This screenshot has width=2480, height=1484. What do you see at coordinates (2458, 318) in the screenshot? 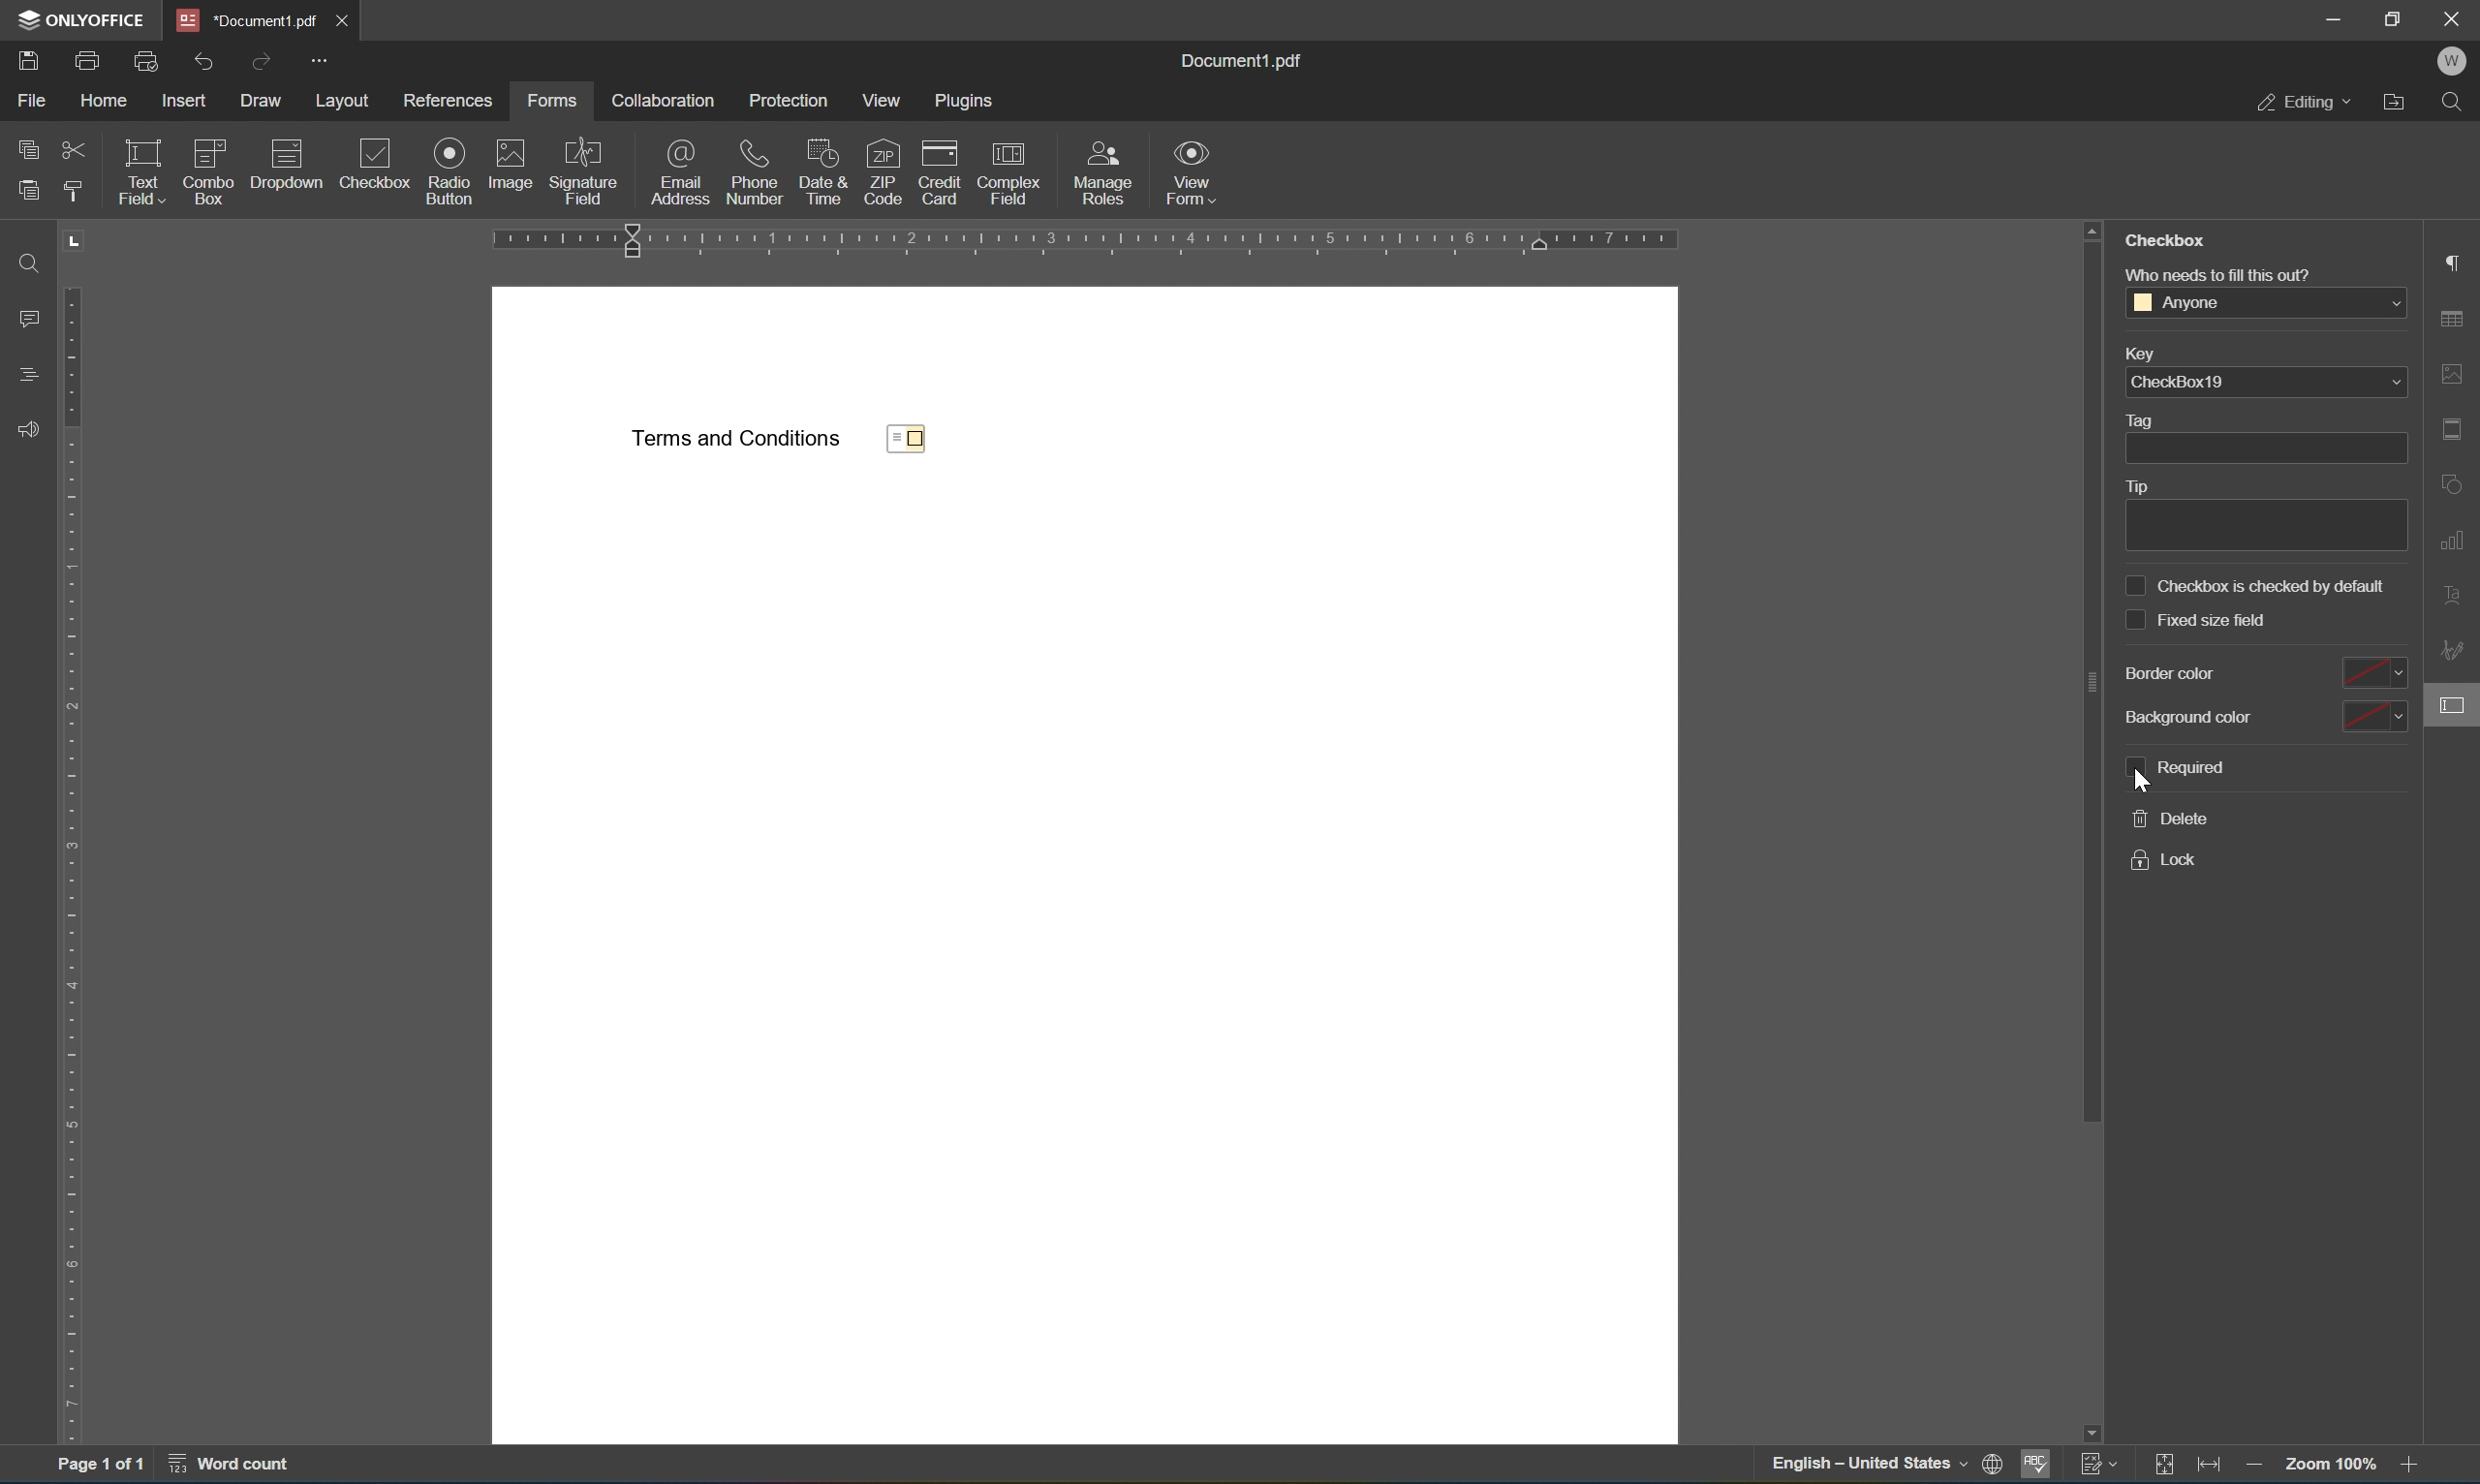
I see `table settings` at bounding box center [2458, 318].